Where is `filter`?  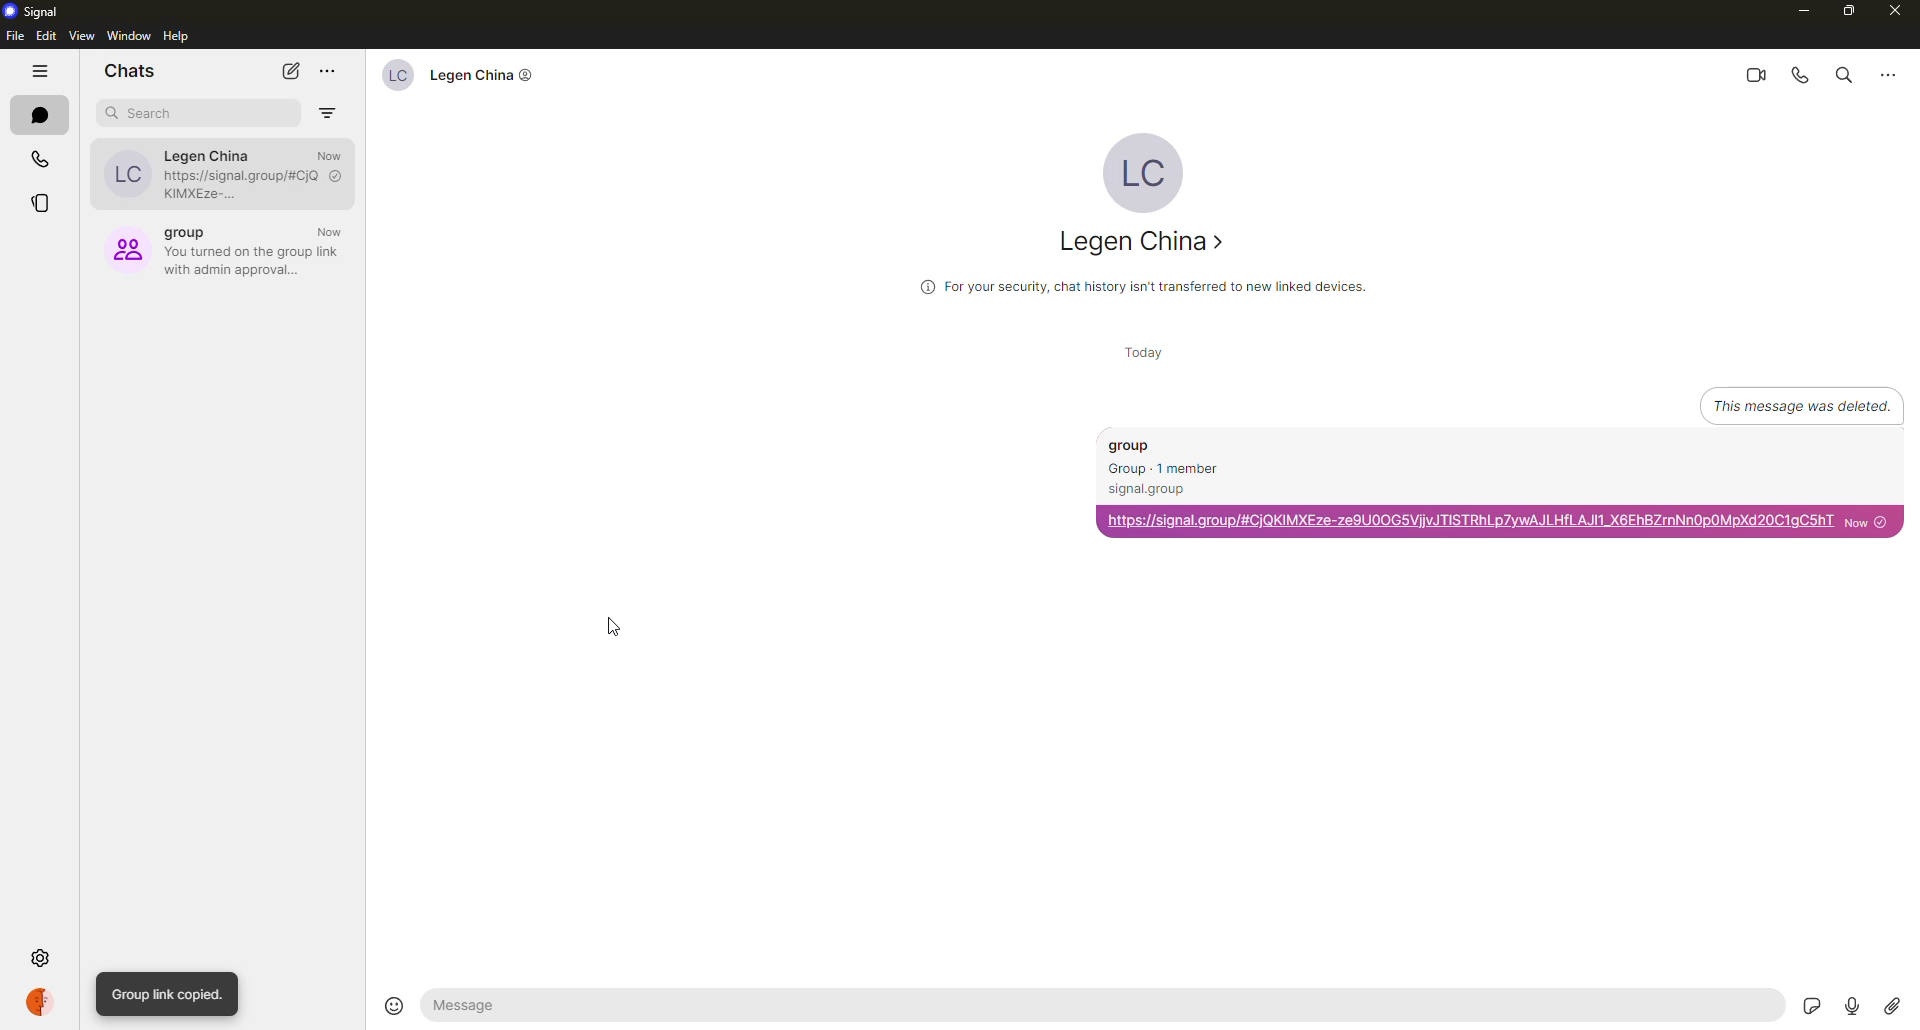 filter is located at coordinates (328, 108).